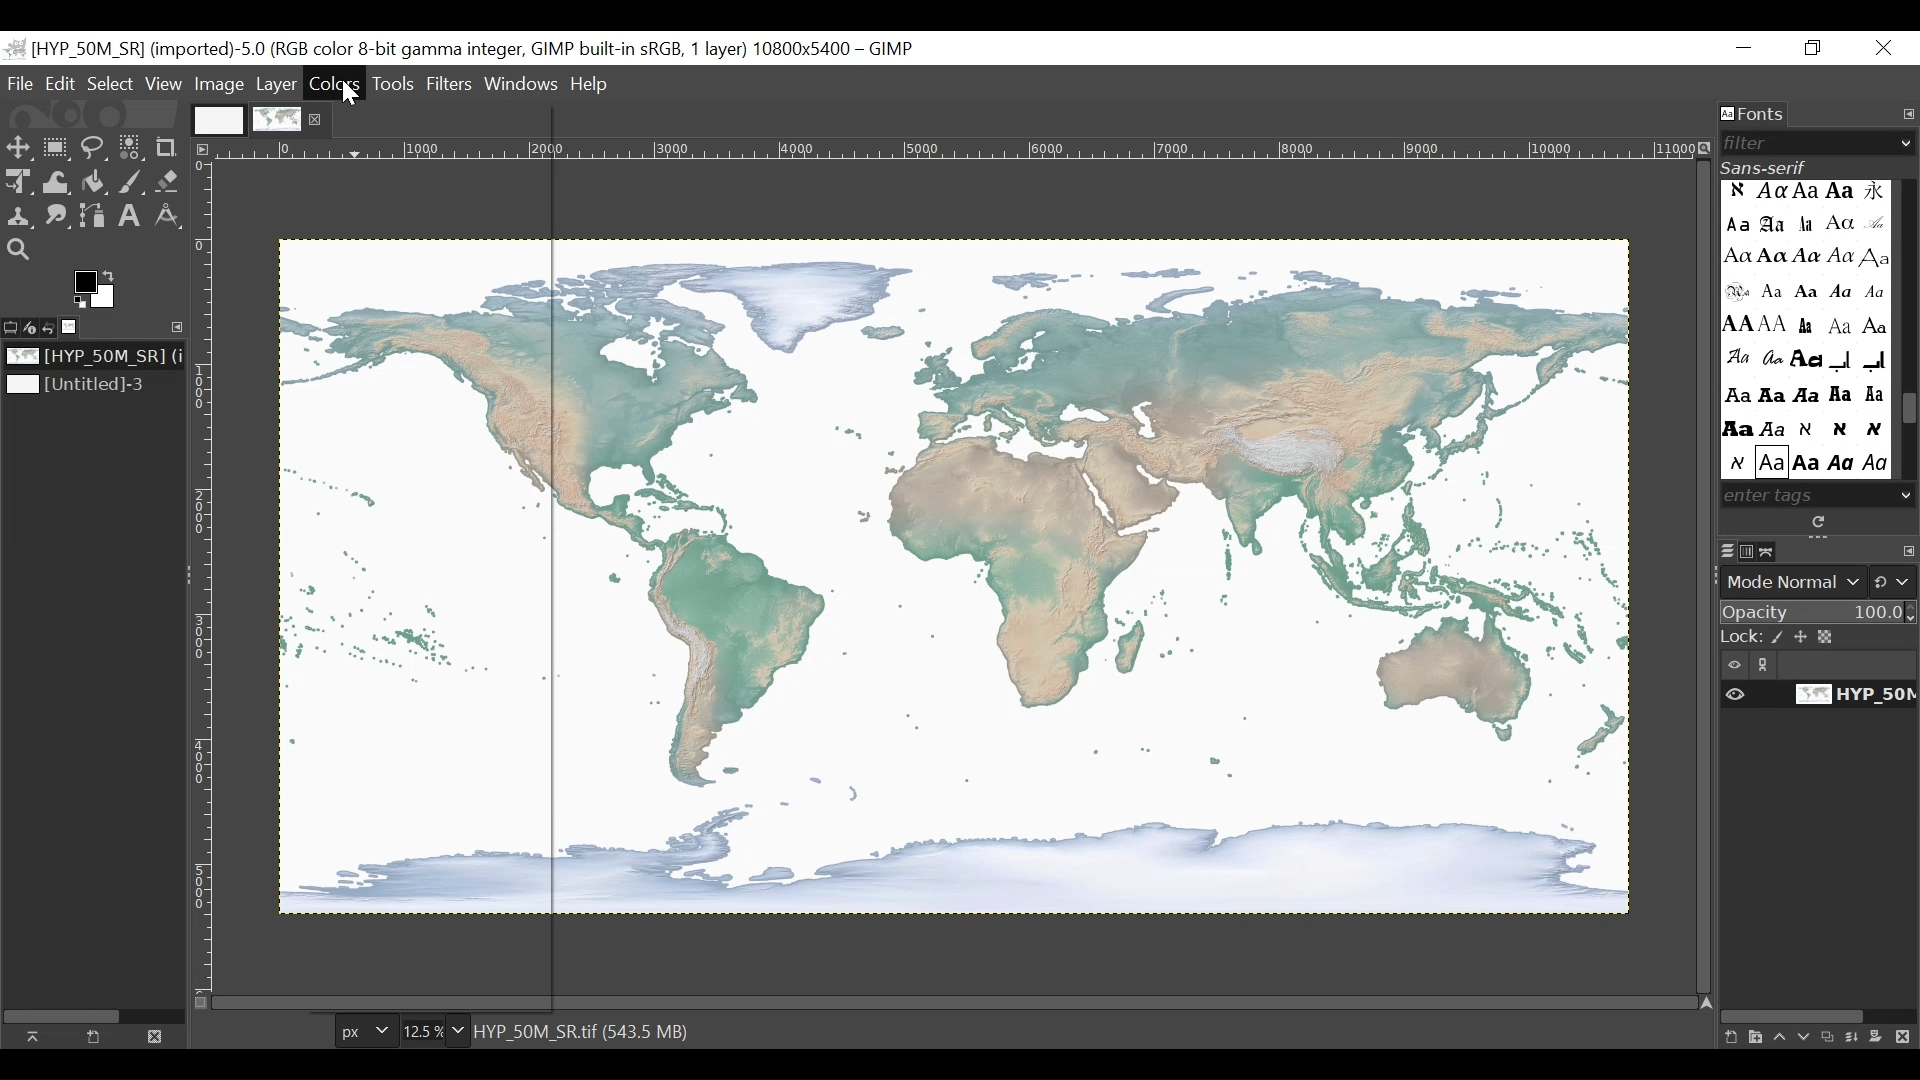  What do you see at coordinates (1821, 582) in the screenshot?
I see `Mode Normal` at bounding box center [1821, 582].